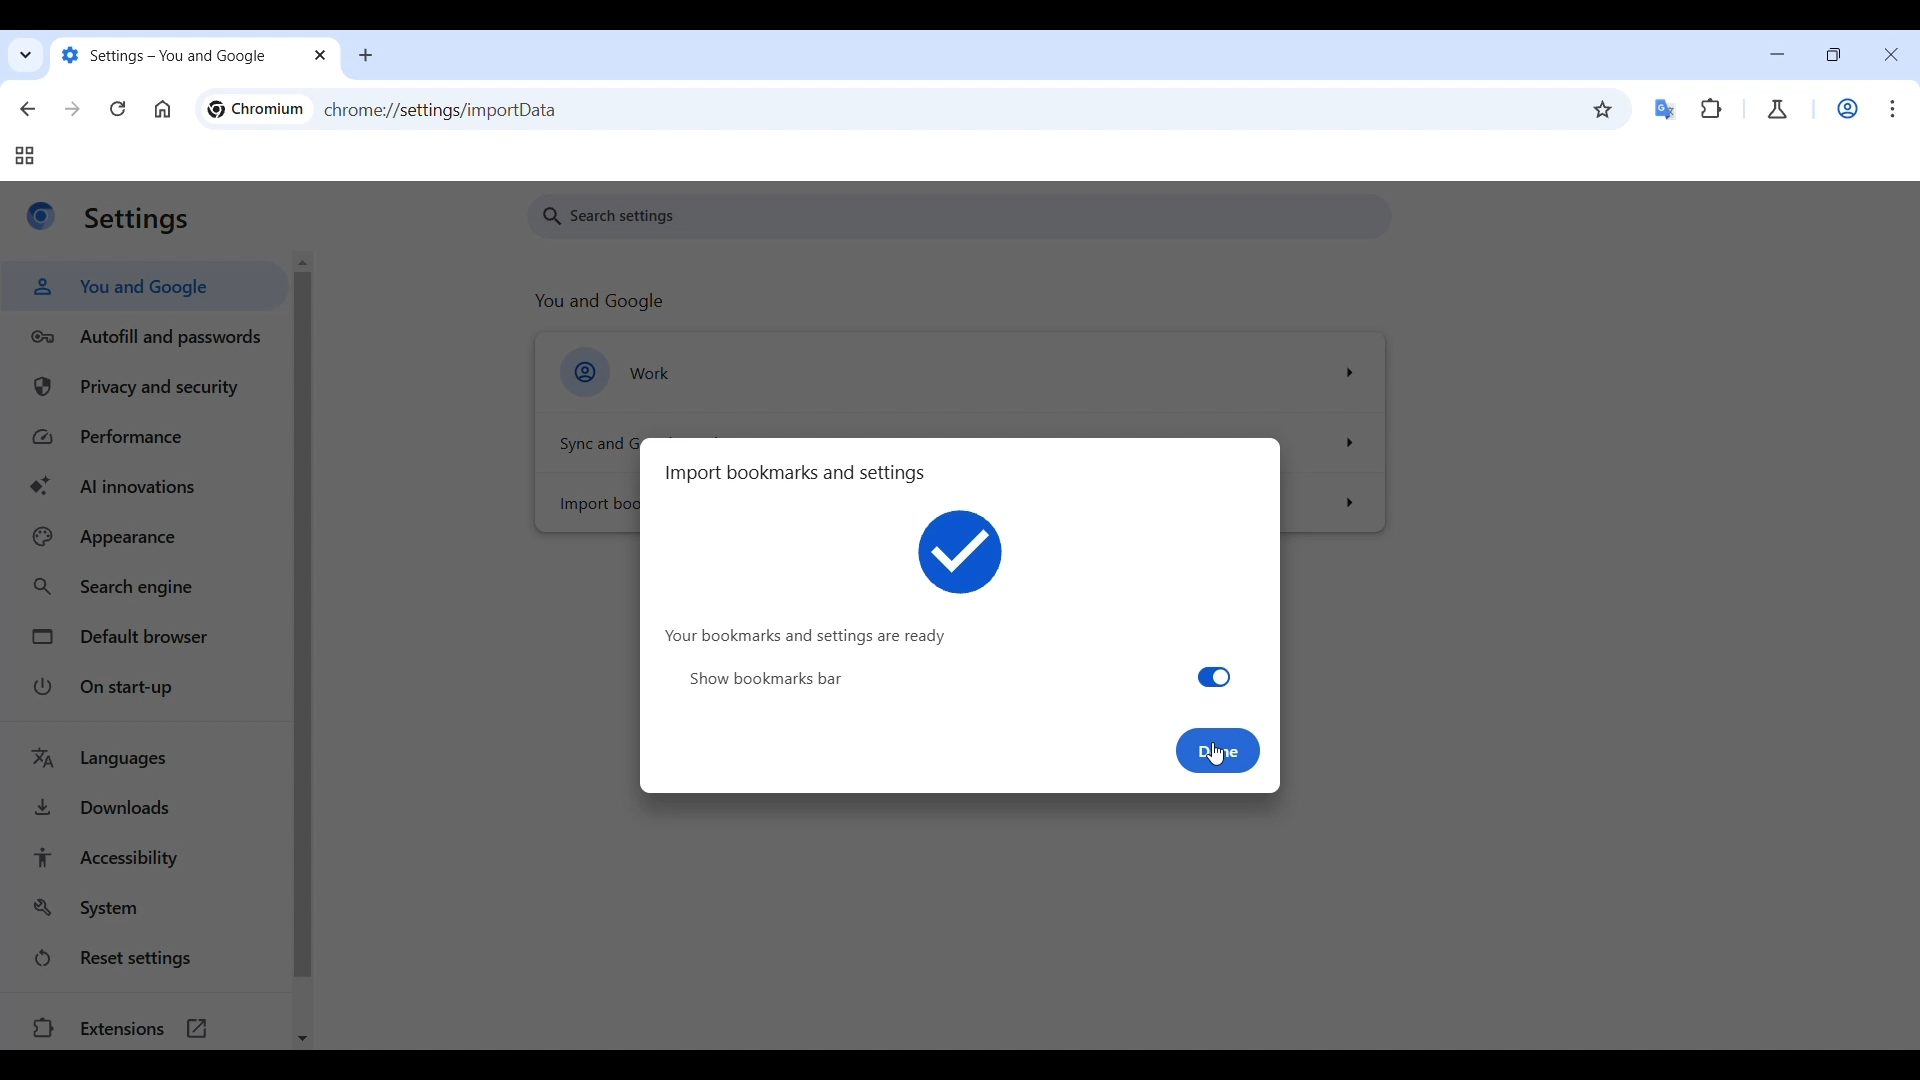 The height and width of the screenshot is (1080, 1920). I want to click on Go back, so click(28, 109).